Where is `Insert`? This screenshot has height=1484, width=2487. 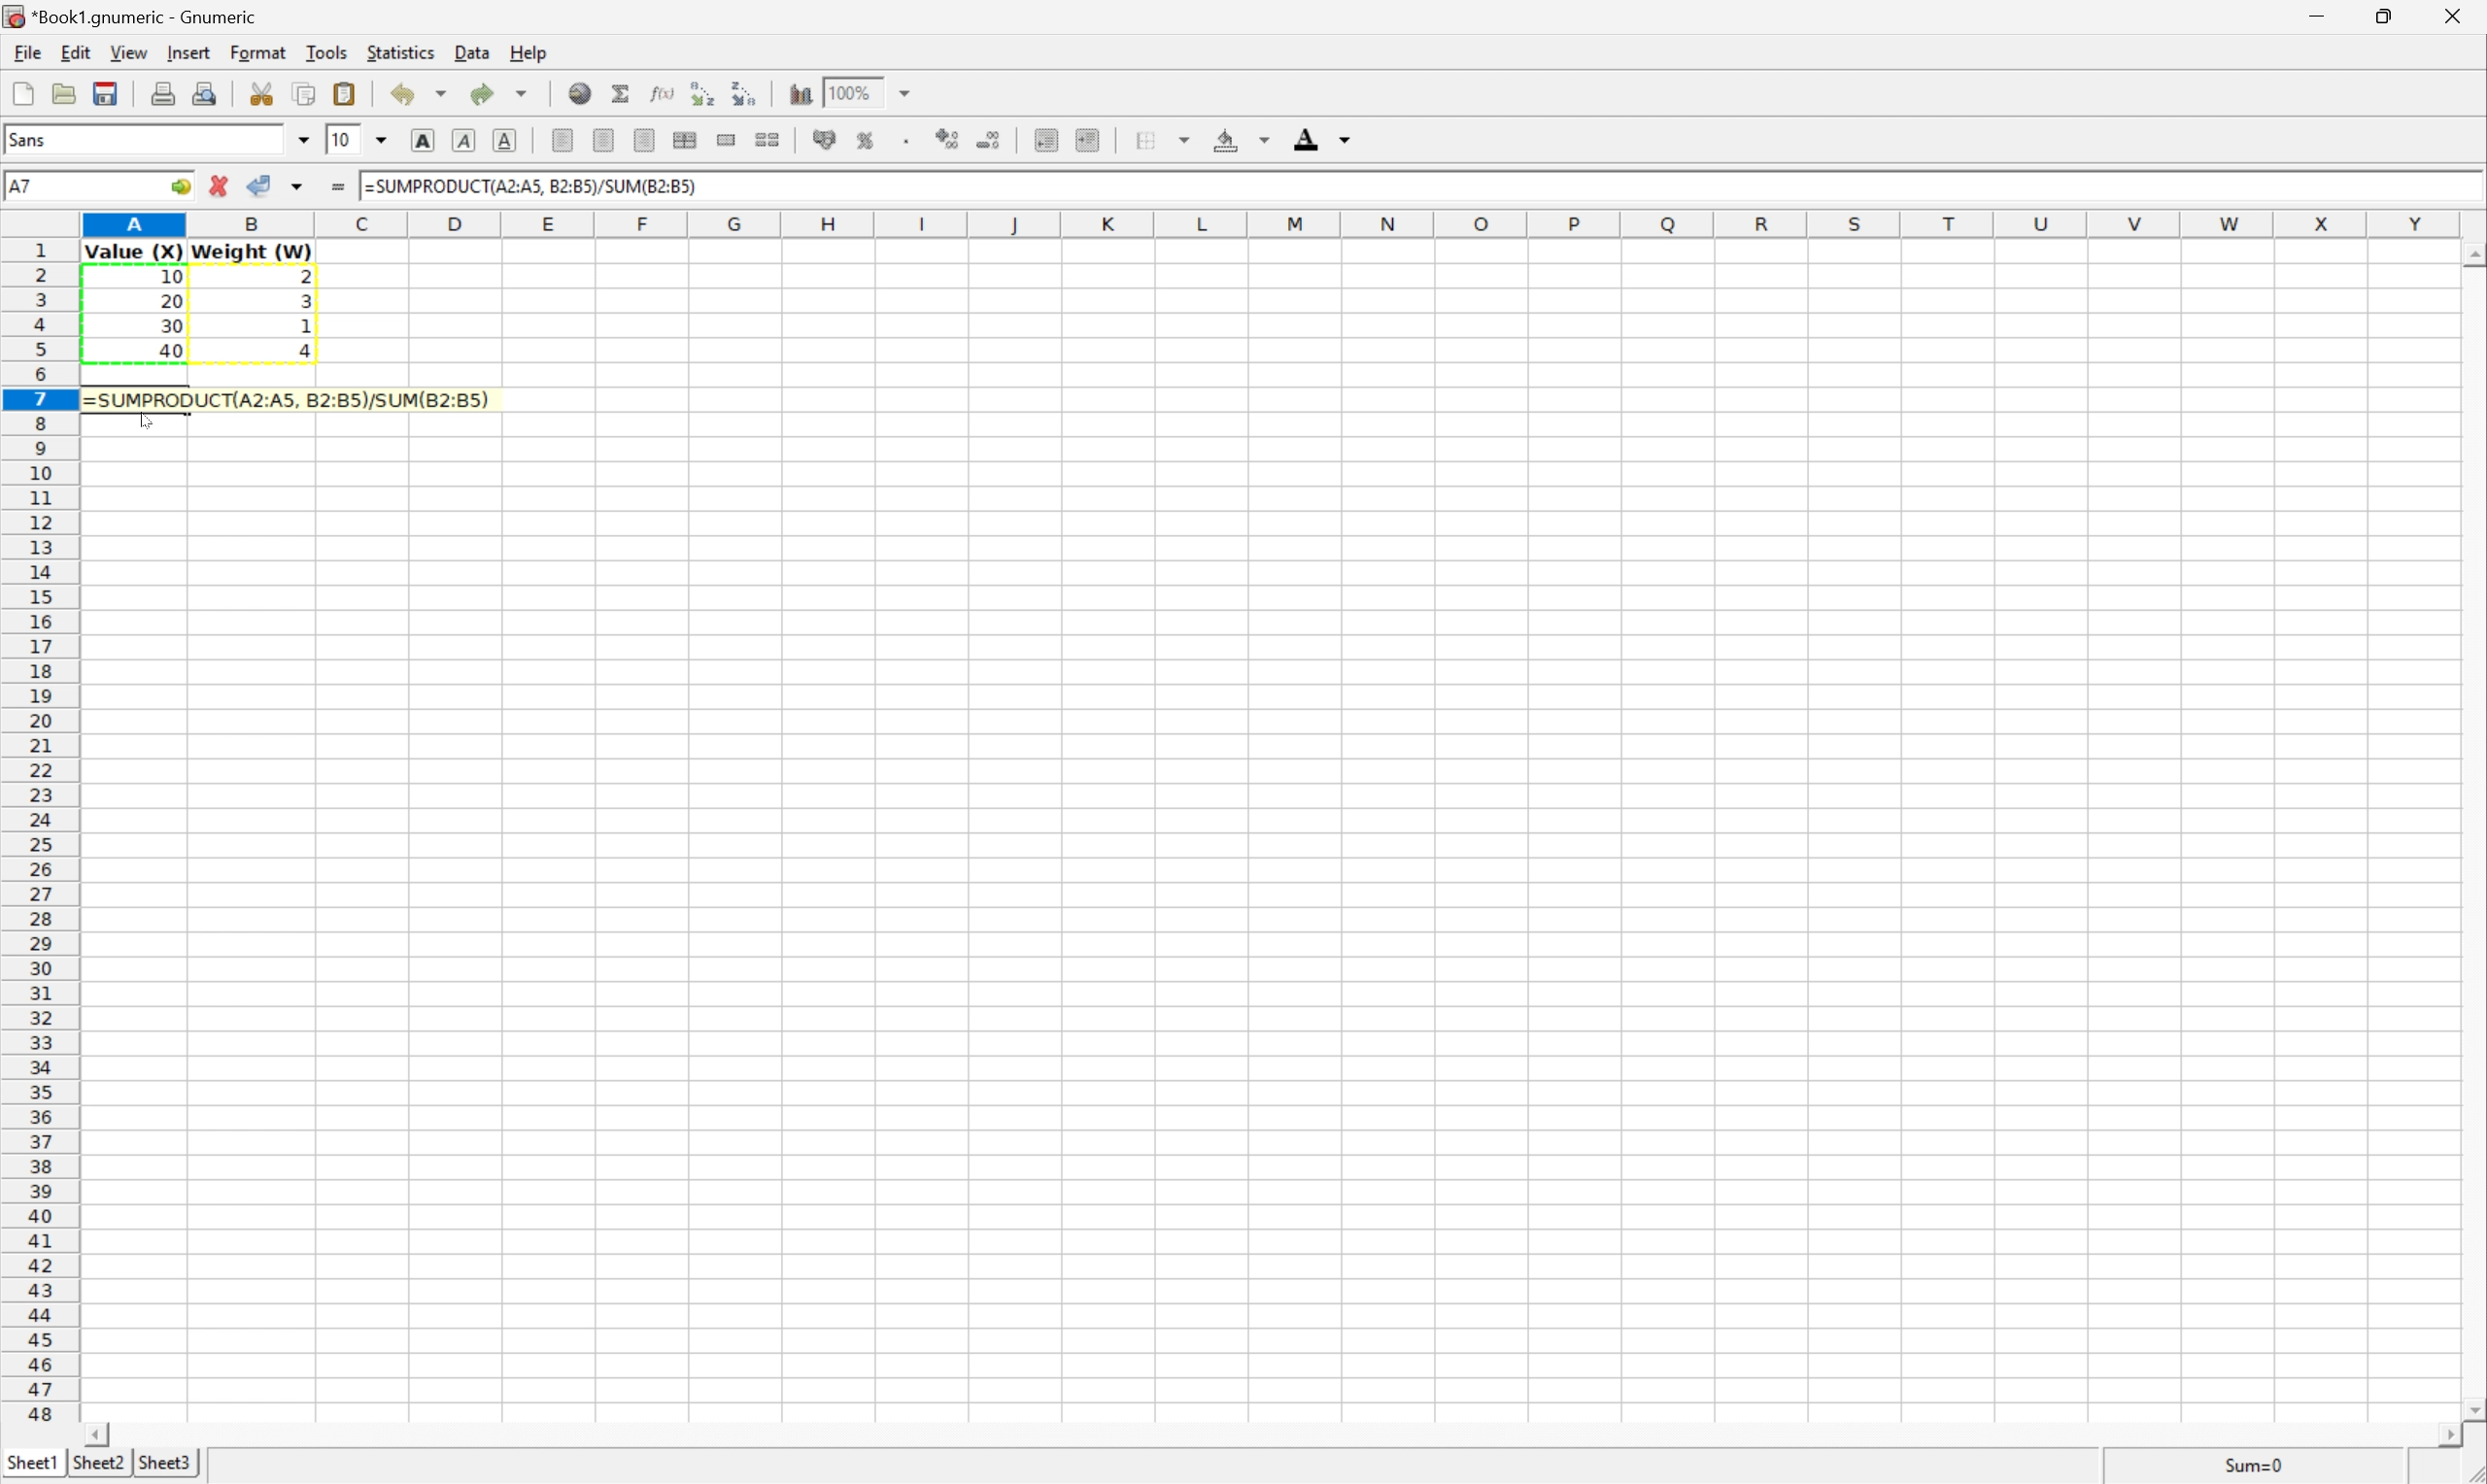
Insert is located at coordinates (190, 53).